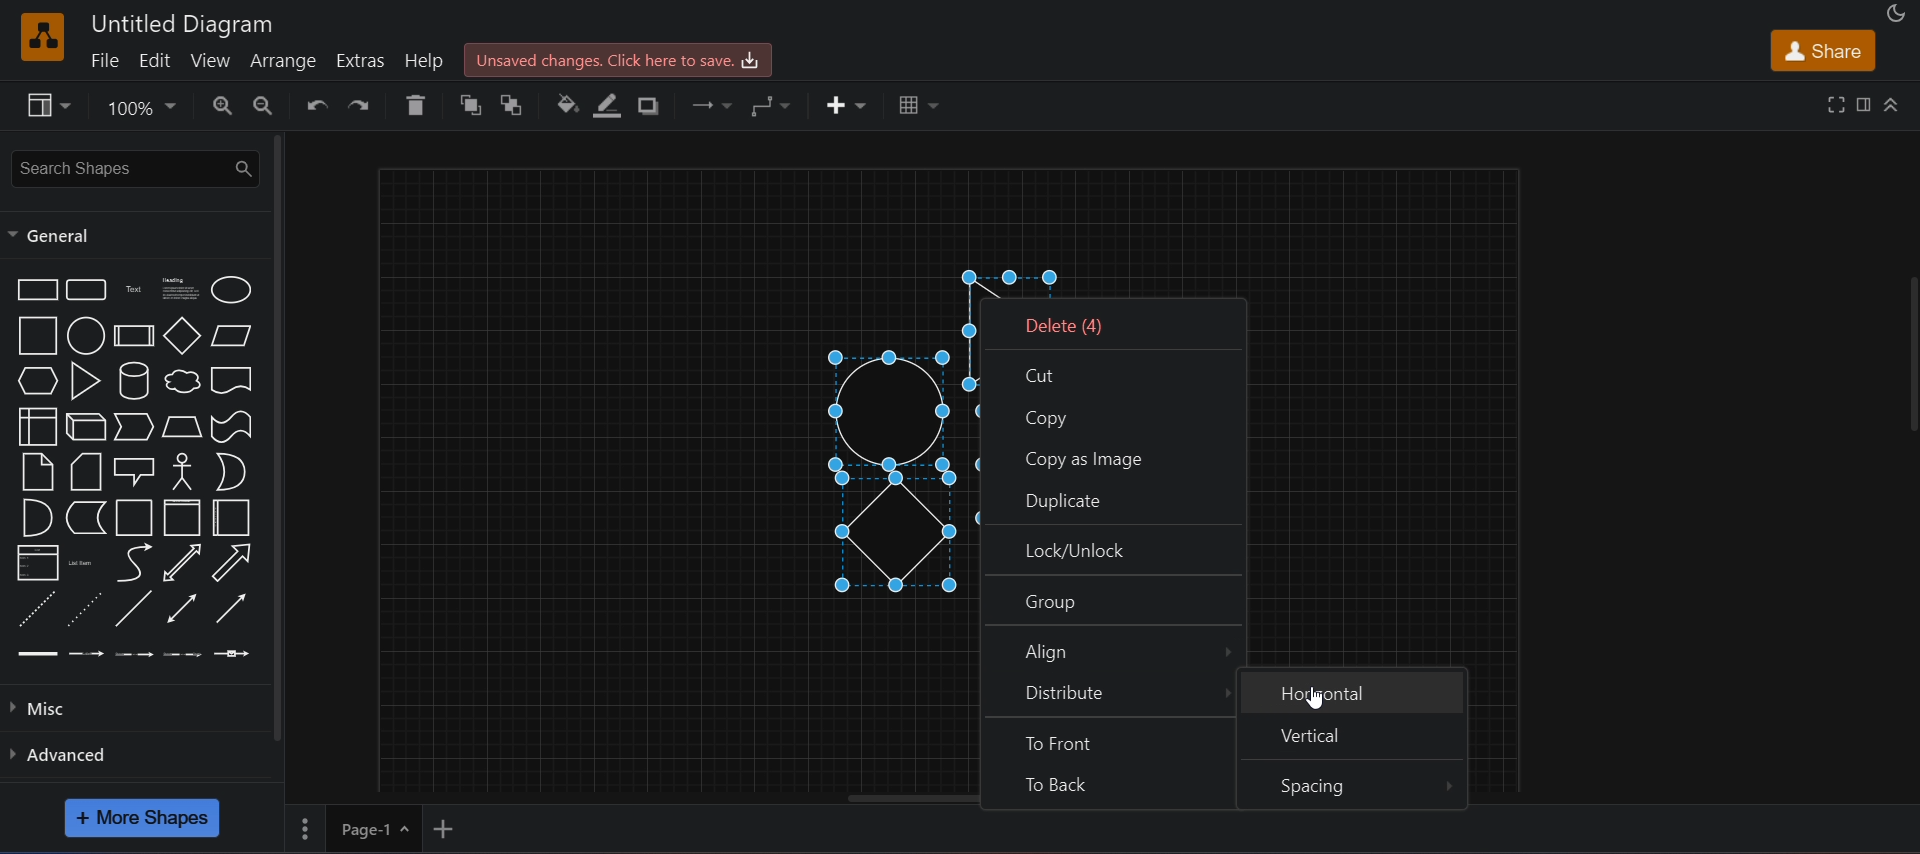  Describe the element at coordinates (179, 427) in the screenshot. I see `trapezoid` at that location.